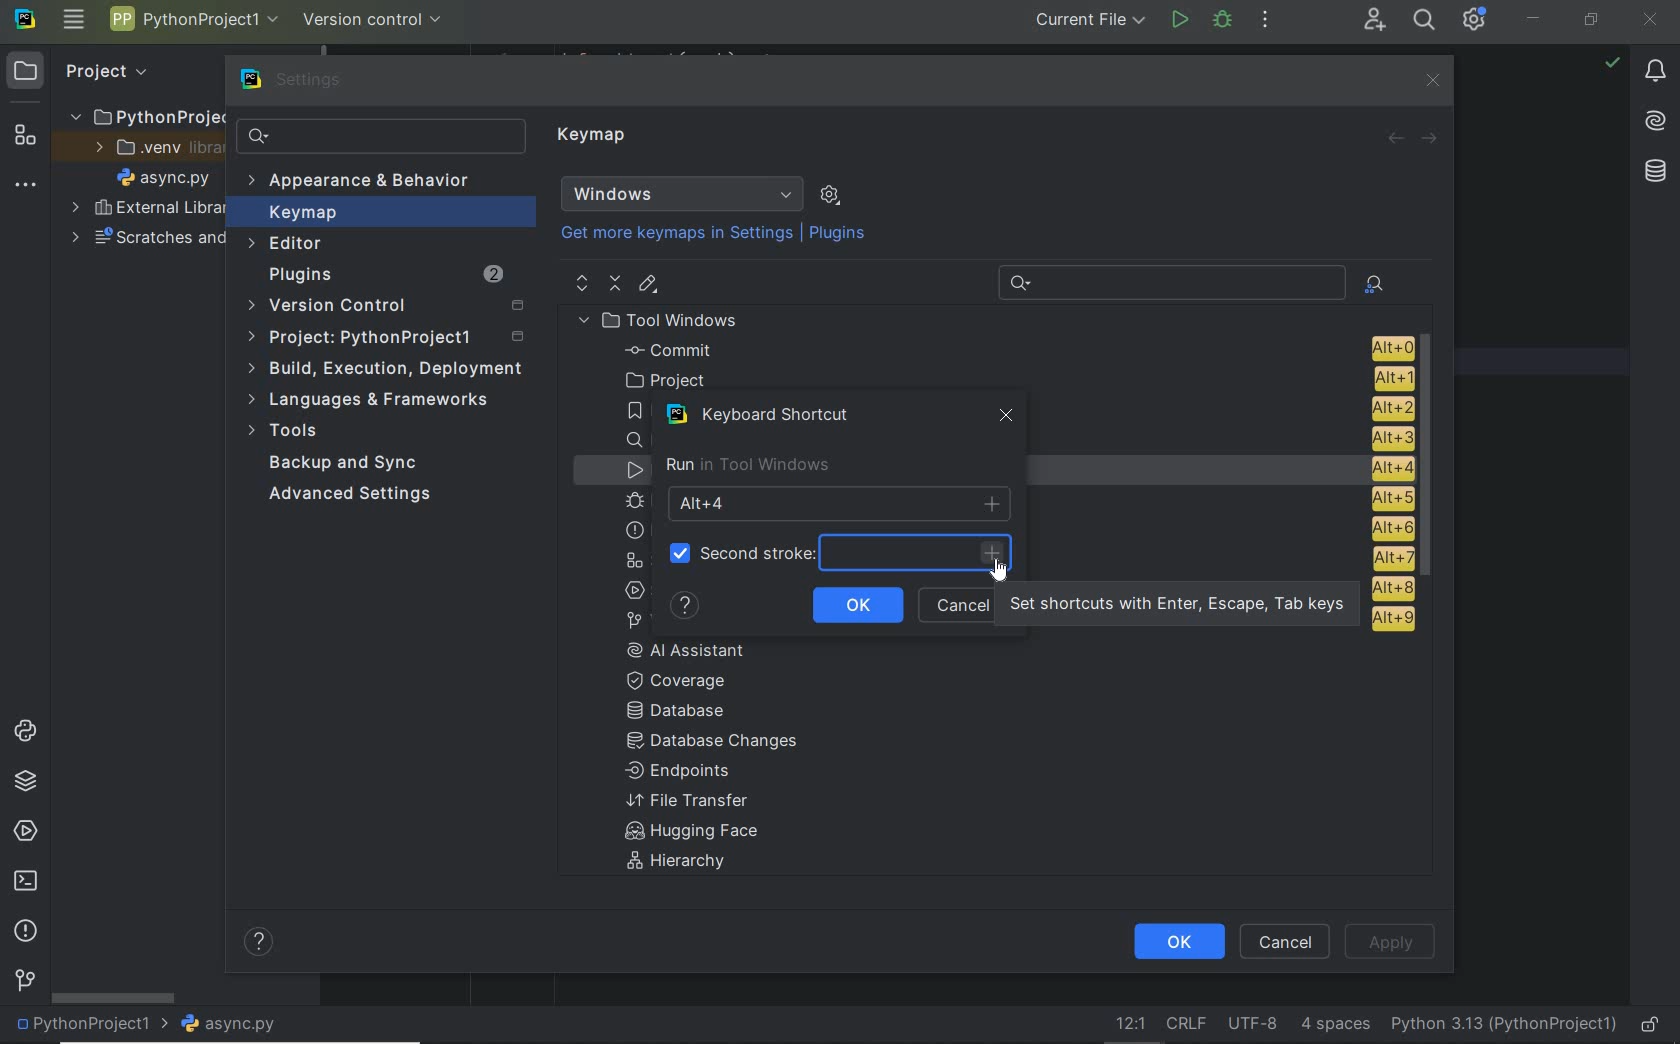 This screenshot has width=1680, height=1044. Describe the element at coordinates (1431, 137) in the screenshot. I see `forward` at that location.